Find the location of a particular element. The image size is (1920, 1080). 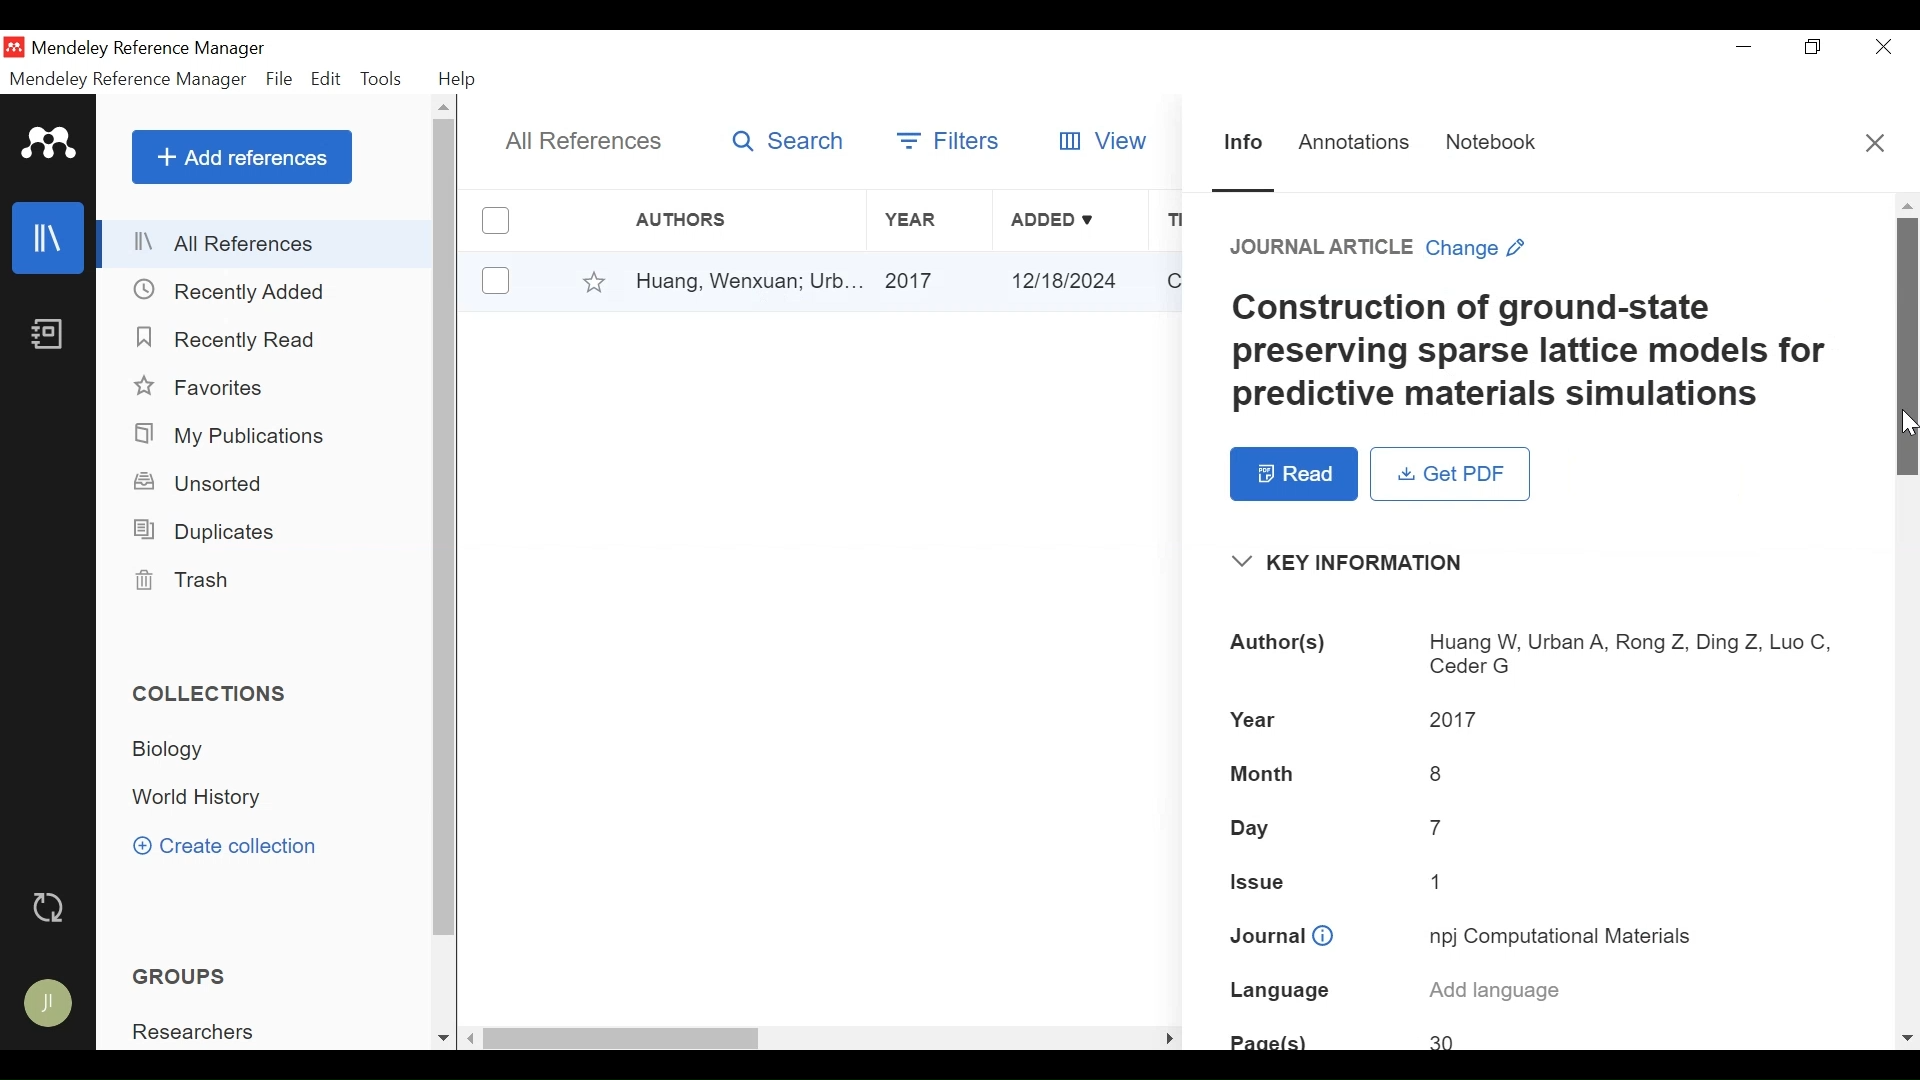

(un)select is located at coordinates (494, 280).